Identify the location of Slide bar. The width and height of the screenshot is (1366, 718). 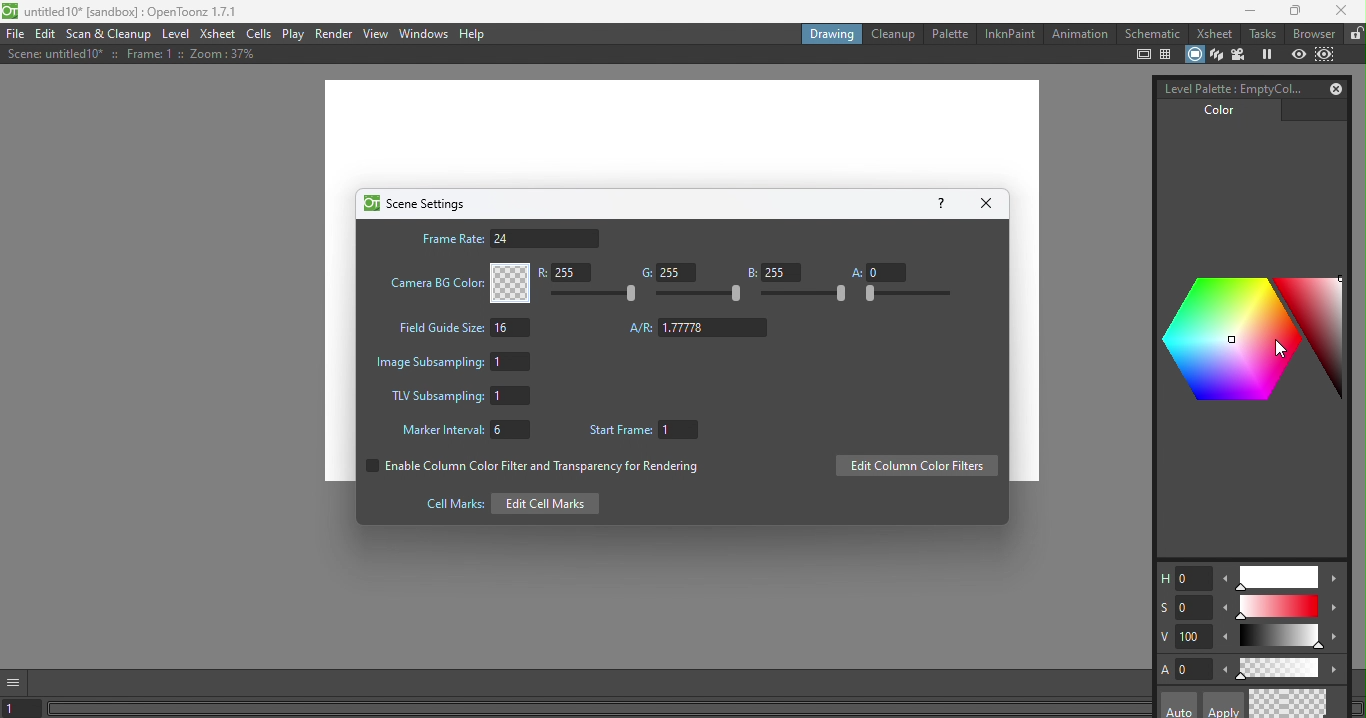
(1281, 638).